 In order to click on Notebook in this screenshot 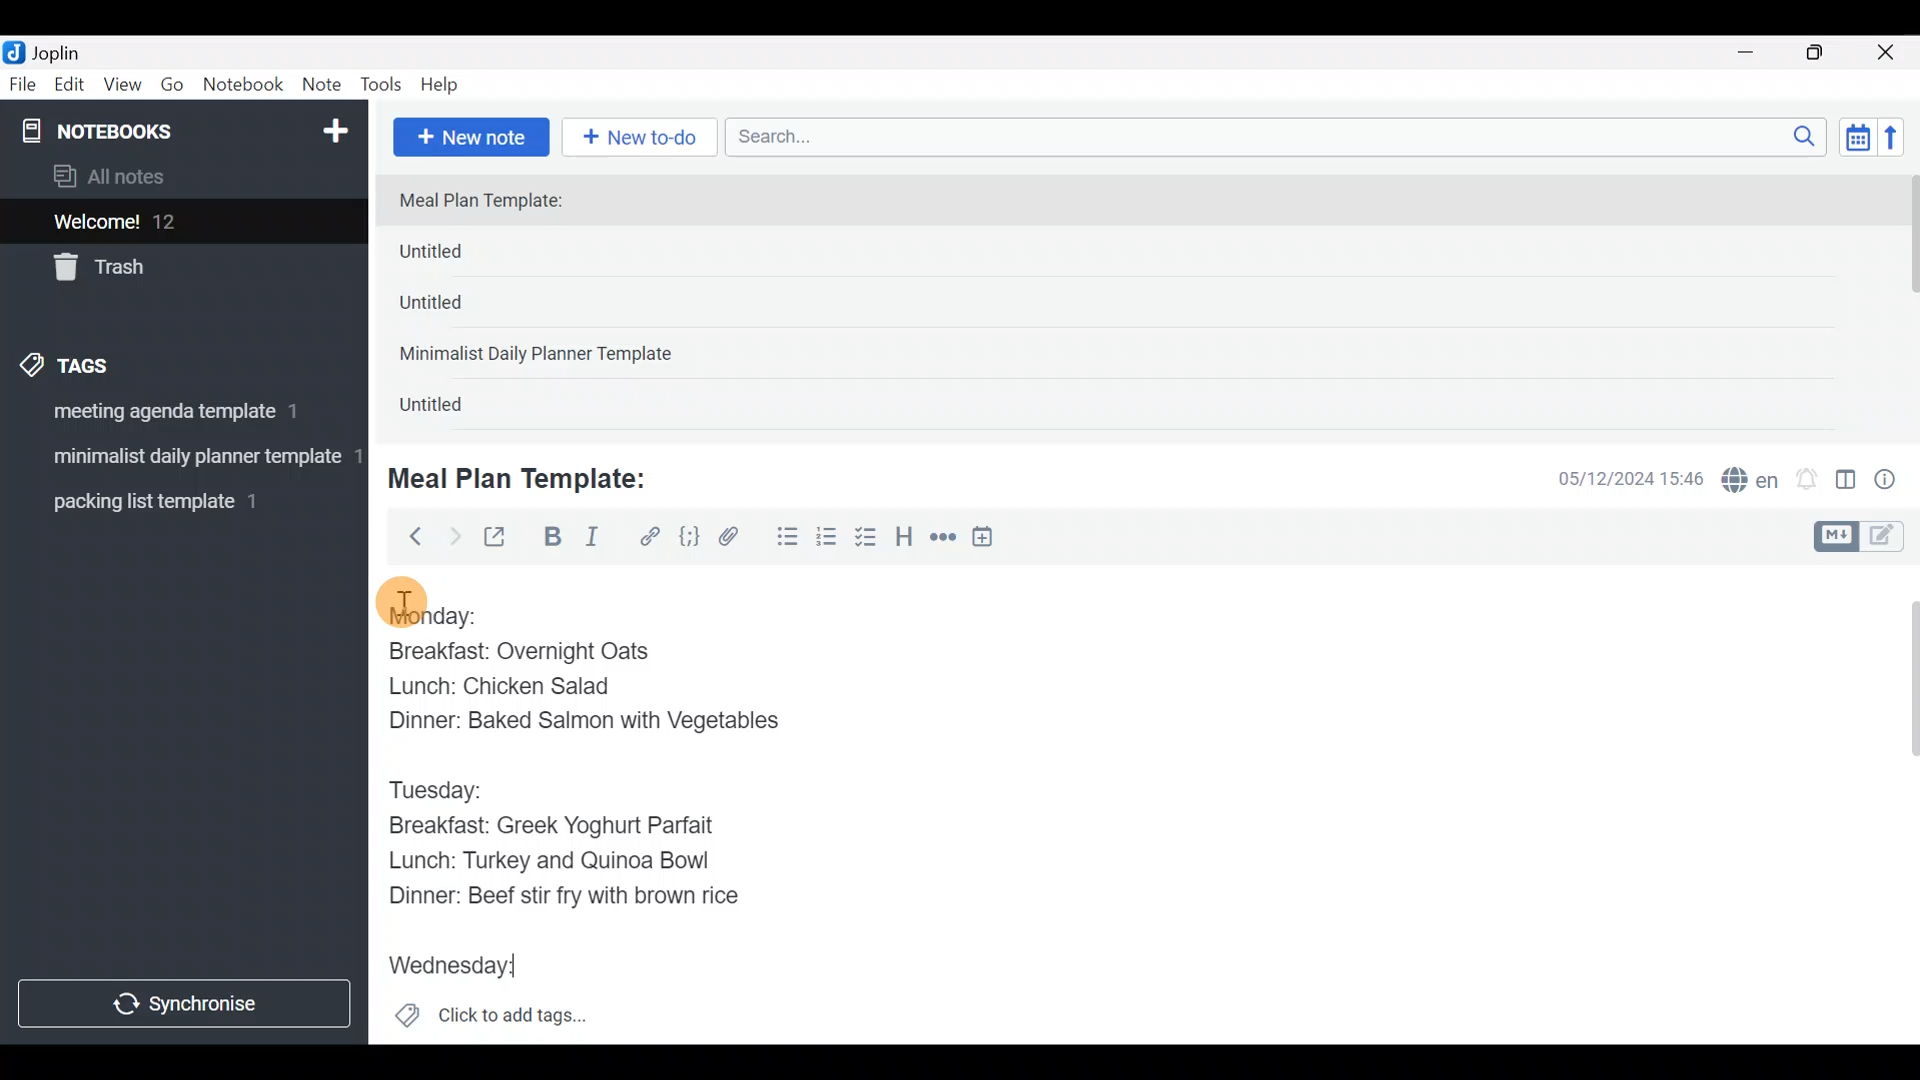, I will do `click(244, 85)`.